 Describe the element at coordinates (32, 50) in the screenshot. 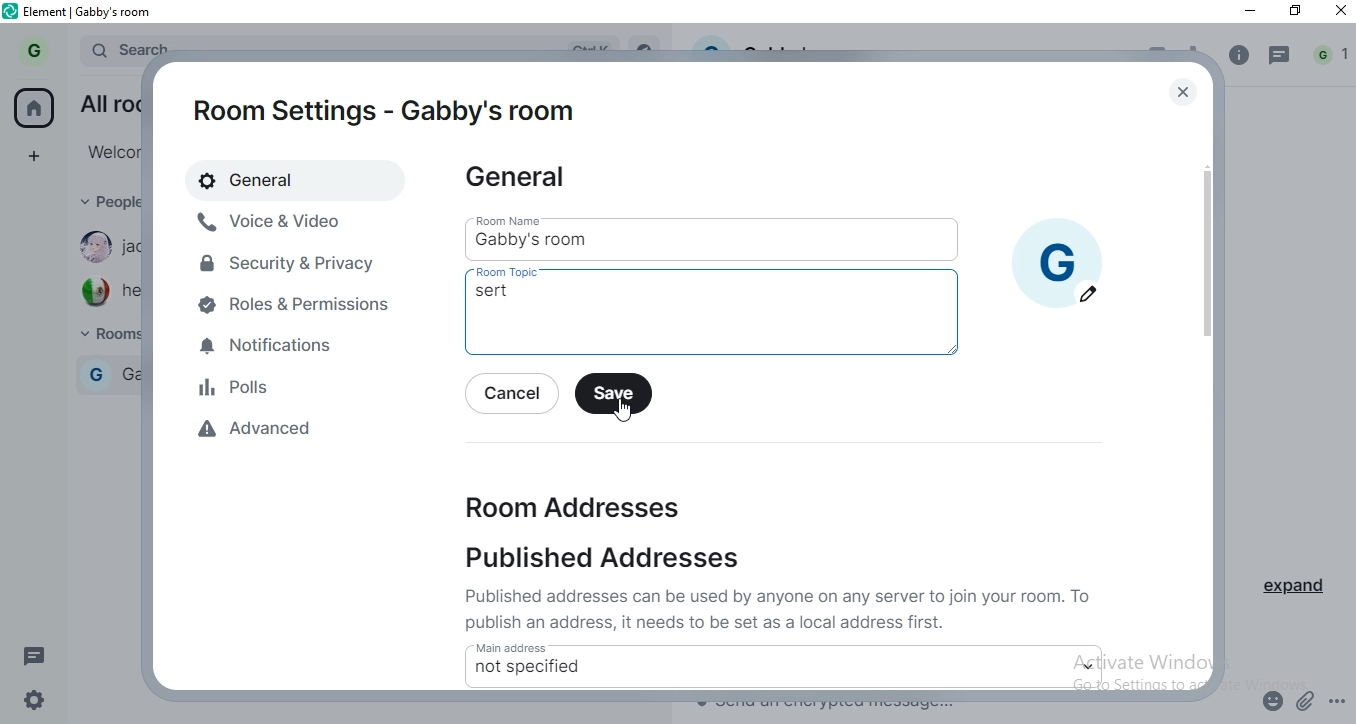

I see `profile` at that location.